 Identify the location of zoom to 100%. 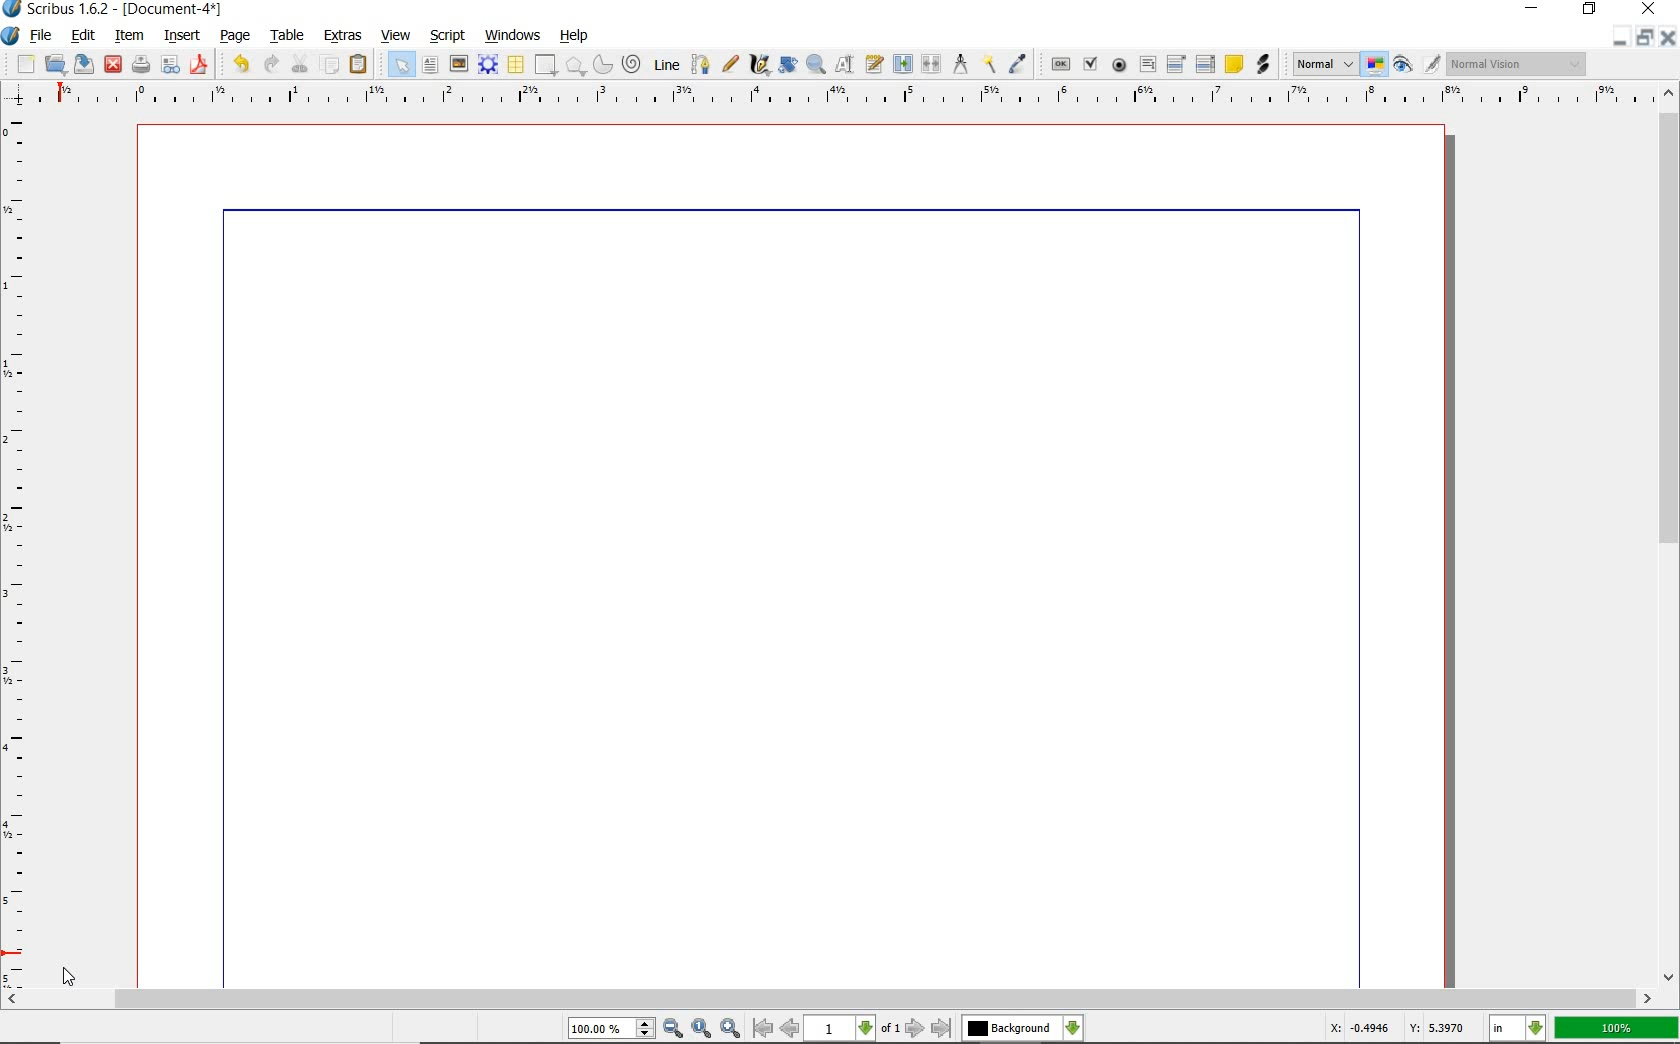
(703, 1029).